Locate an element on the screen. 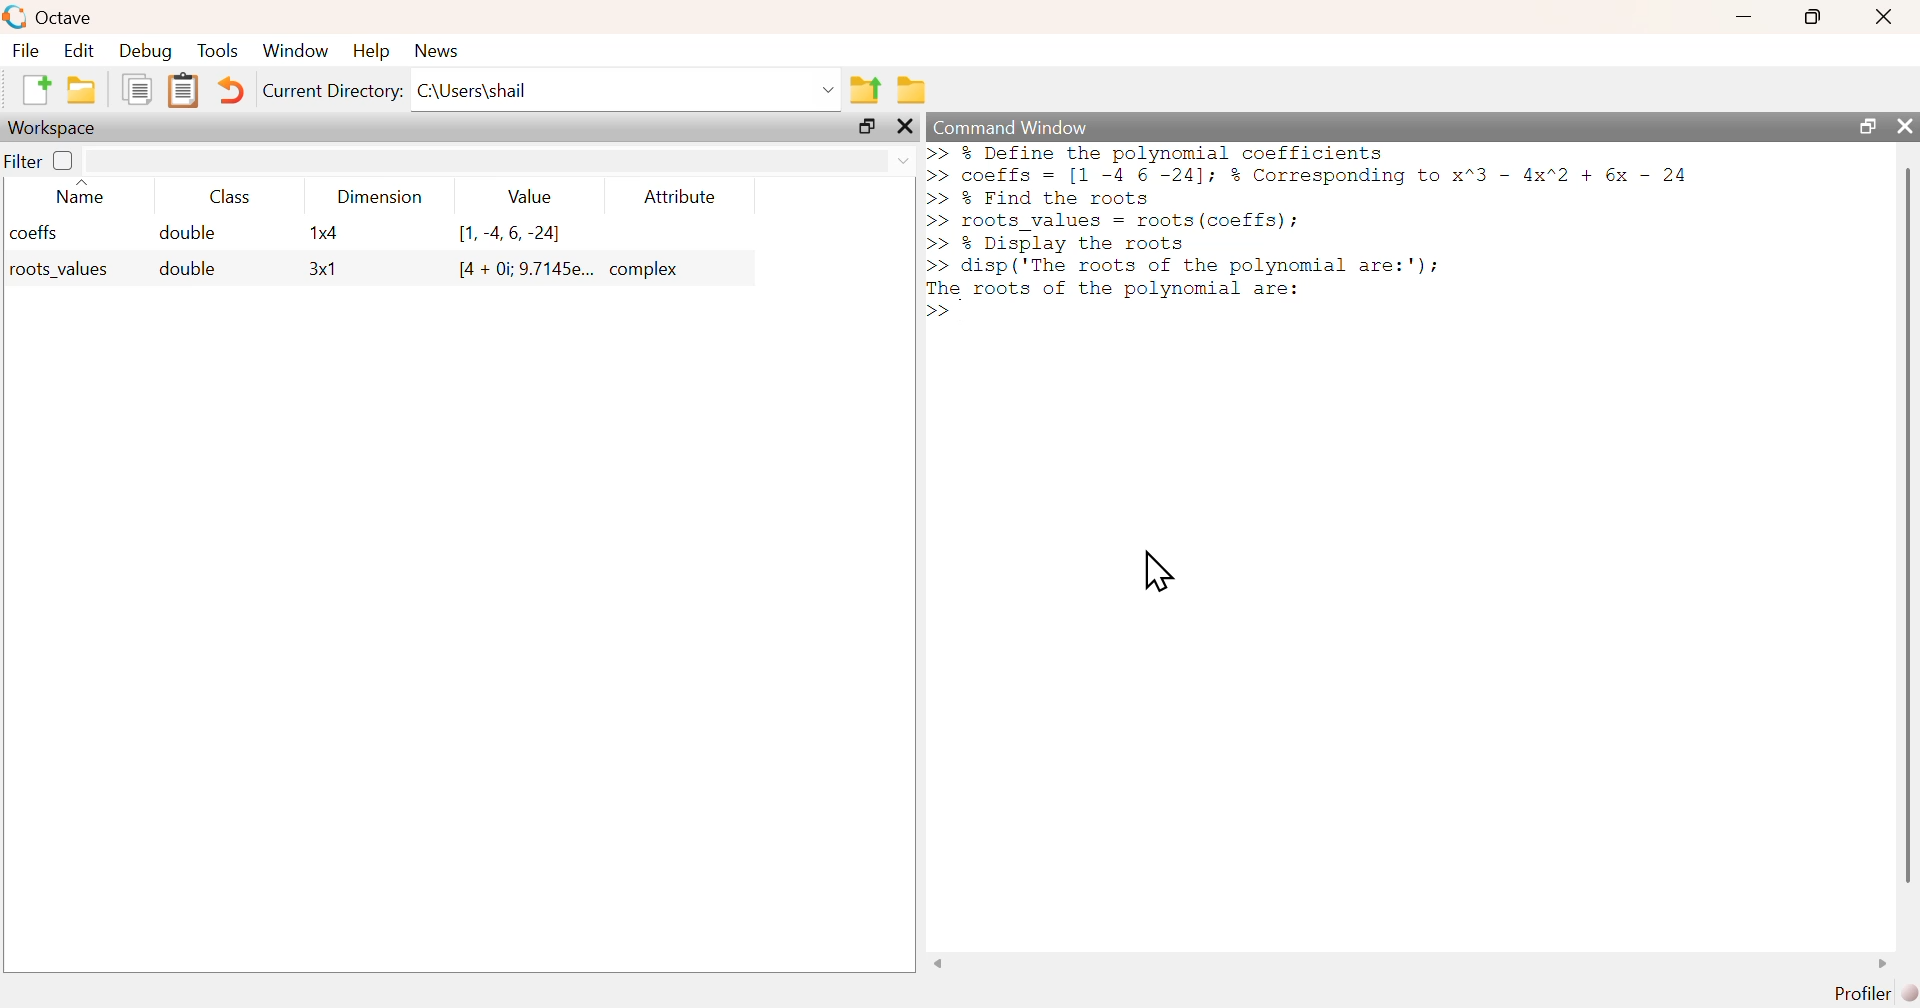 Image resolution: width=1920 pixels, height=1008 pixels. close is located at coordinates (1883, 17).